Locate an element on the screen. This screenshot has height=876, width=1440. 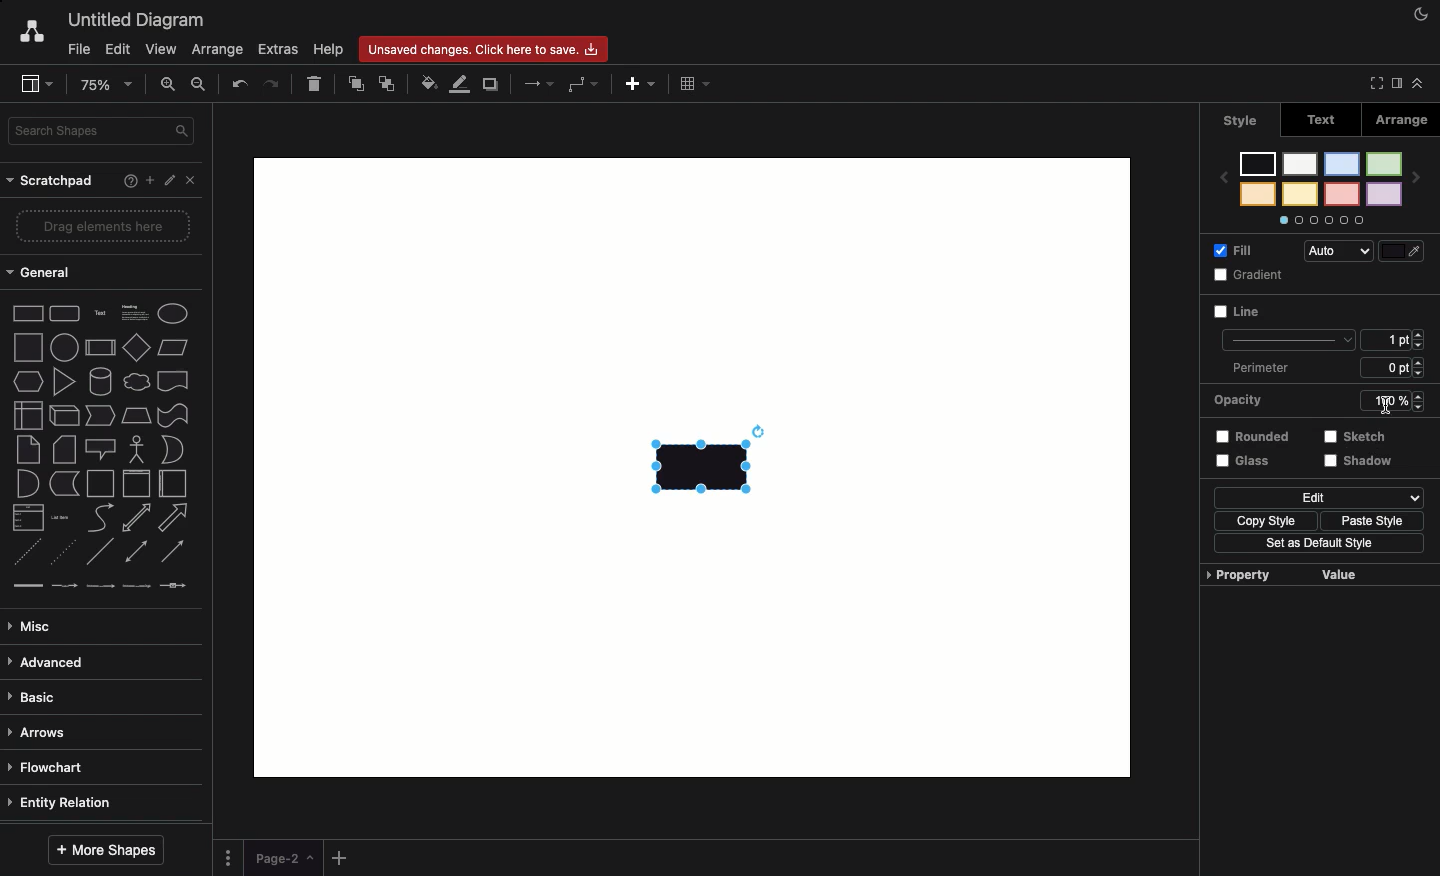
Arrange is located at coordinates (1406, 123).